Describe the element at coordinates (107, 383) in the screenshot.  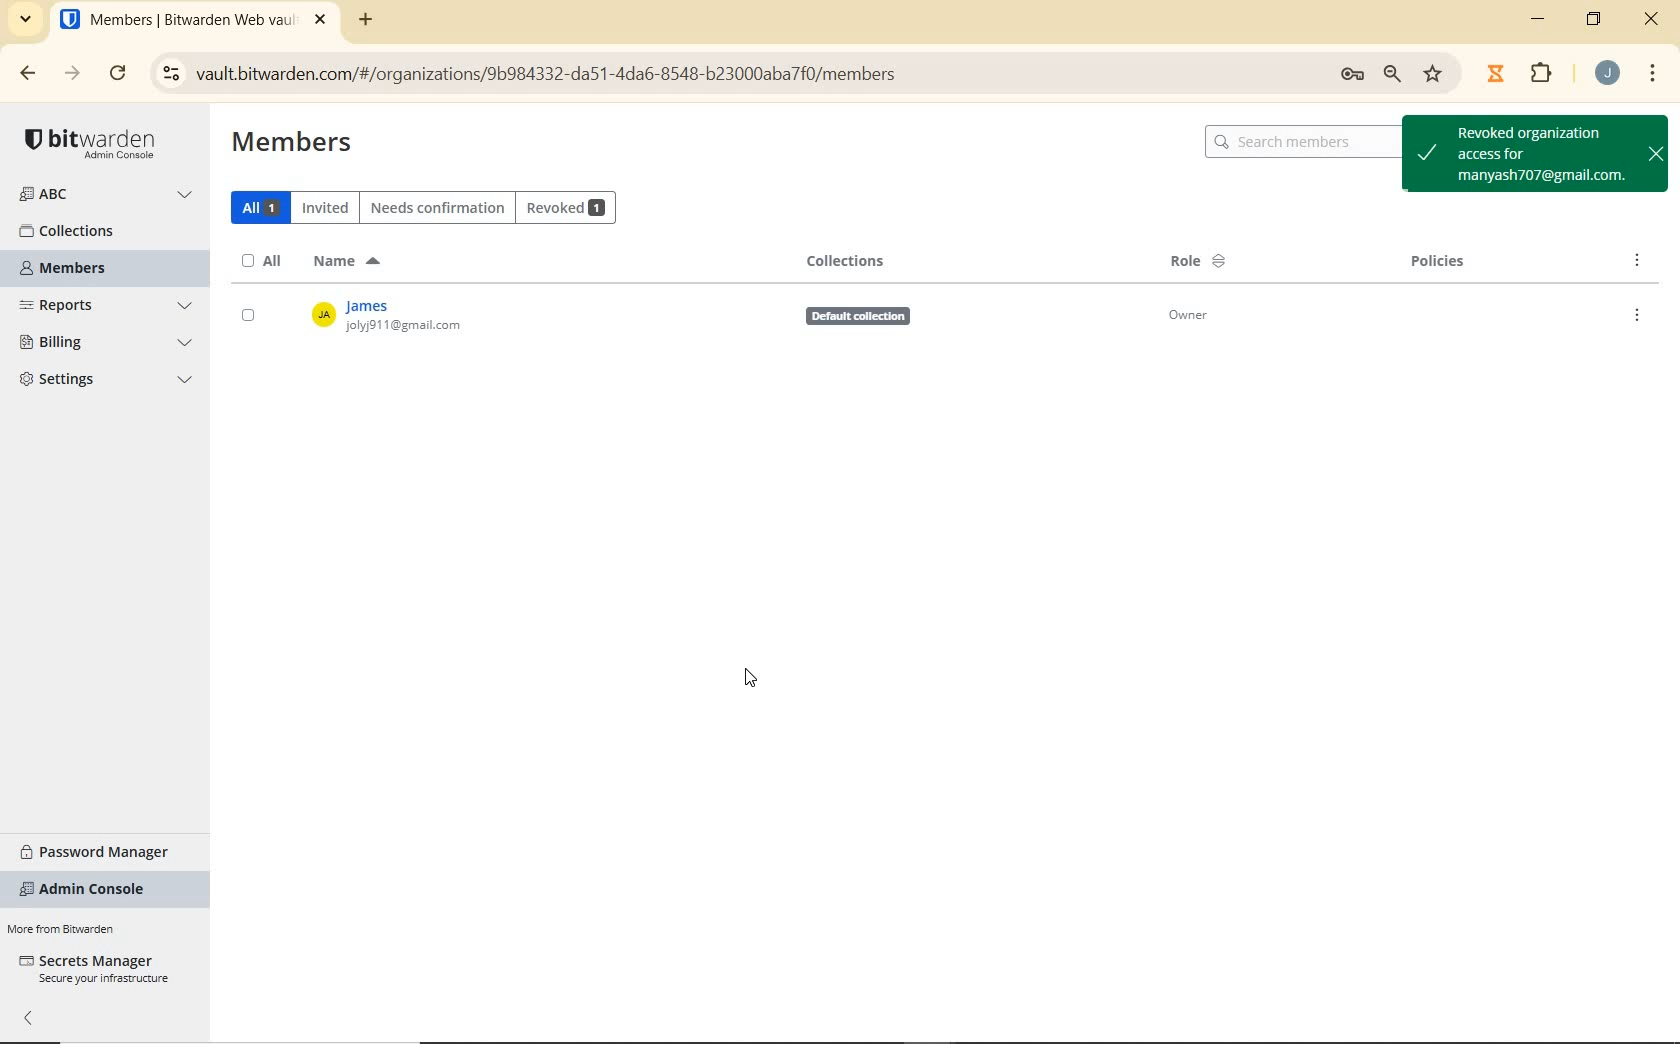
I see `SETTINGS` at that location.